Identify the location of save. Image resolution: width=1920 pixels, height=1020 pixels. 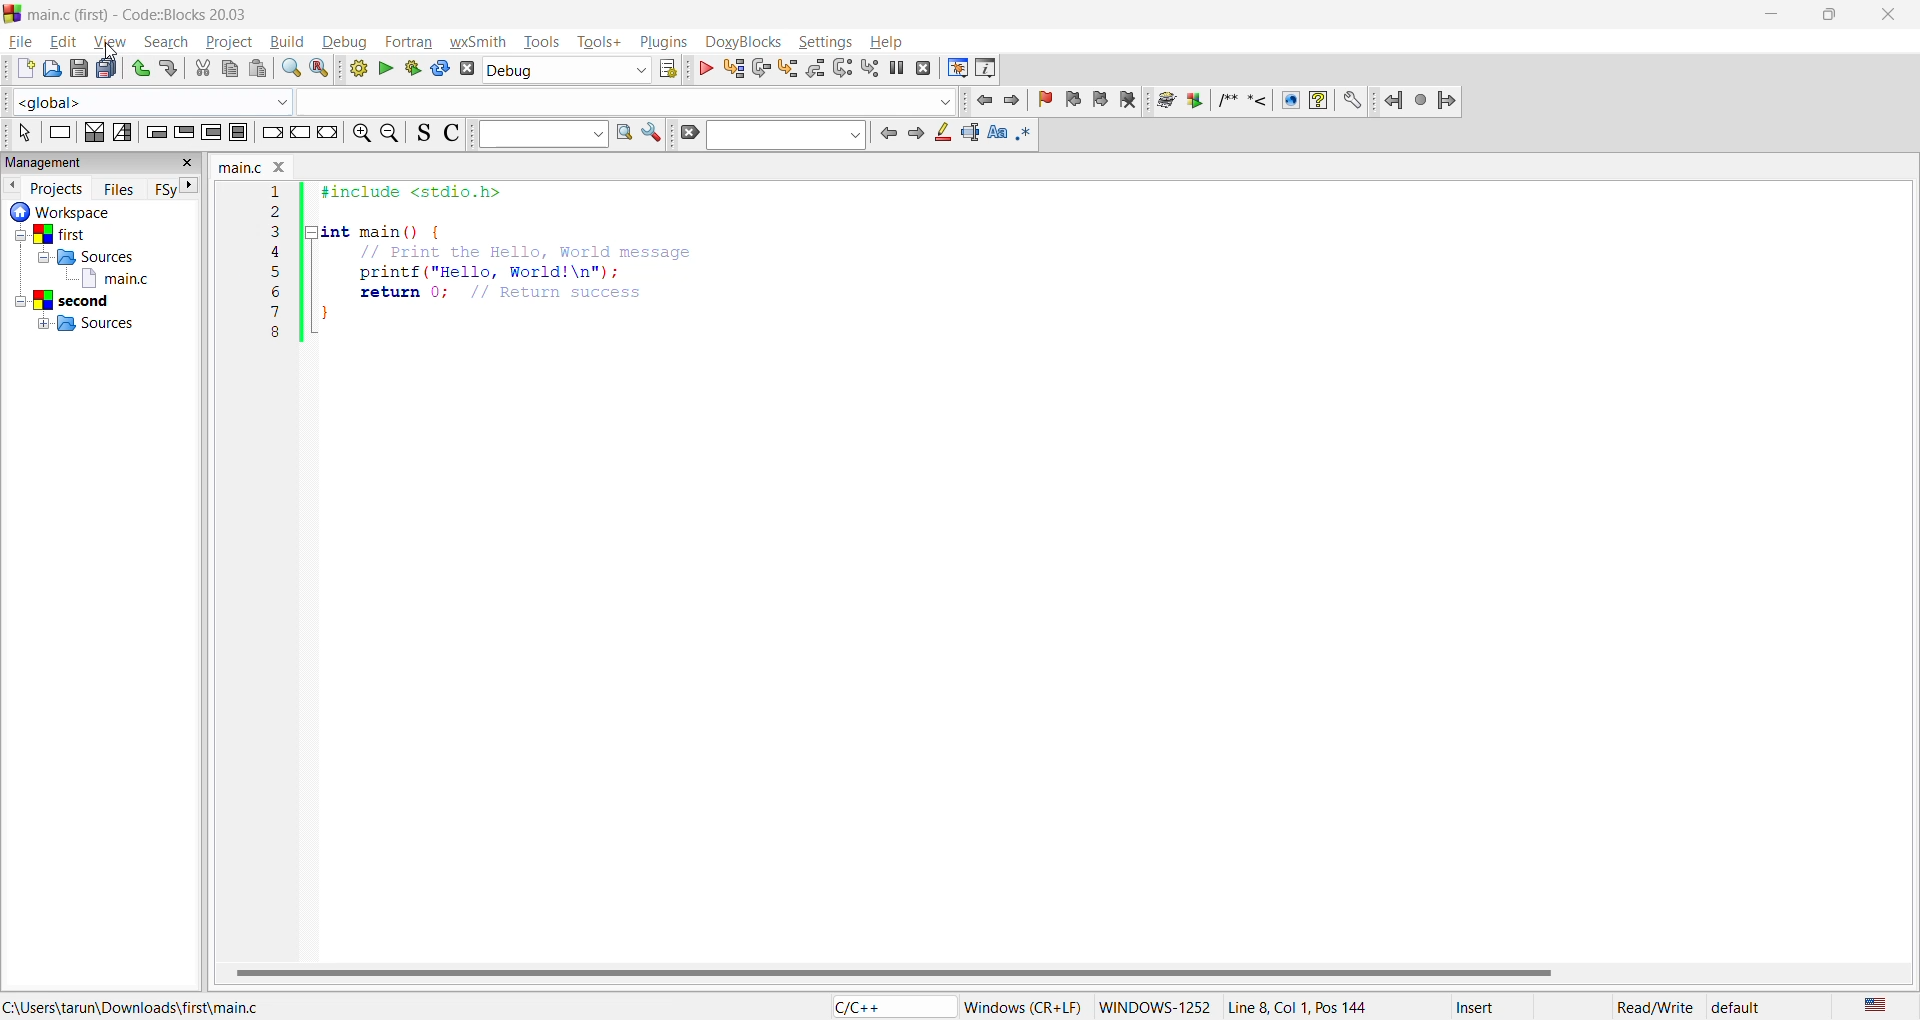
(77, 69).